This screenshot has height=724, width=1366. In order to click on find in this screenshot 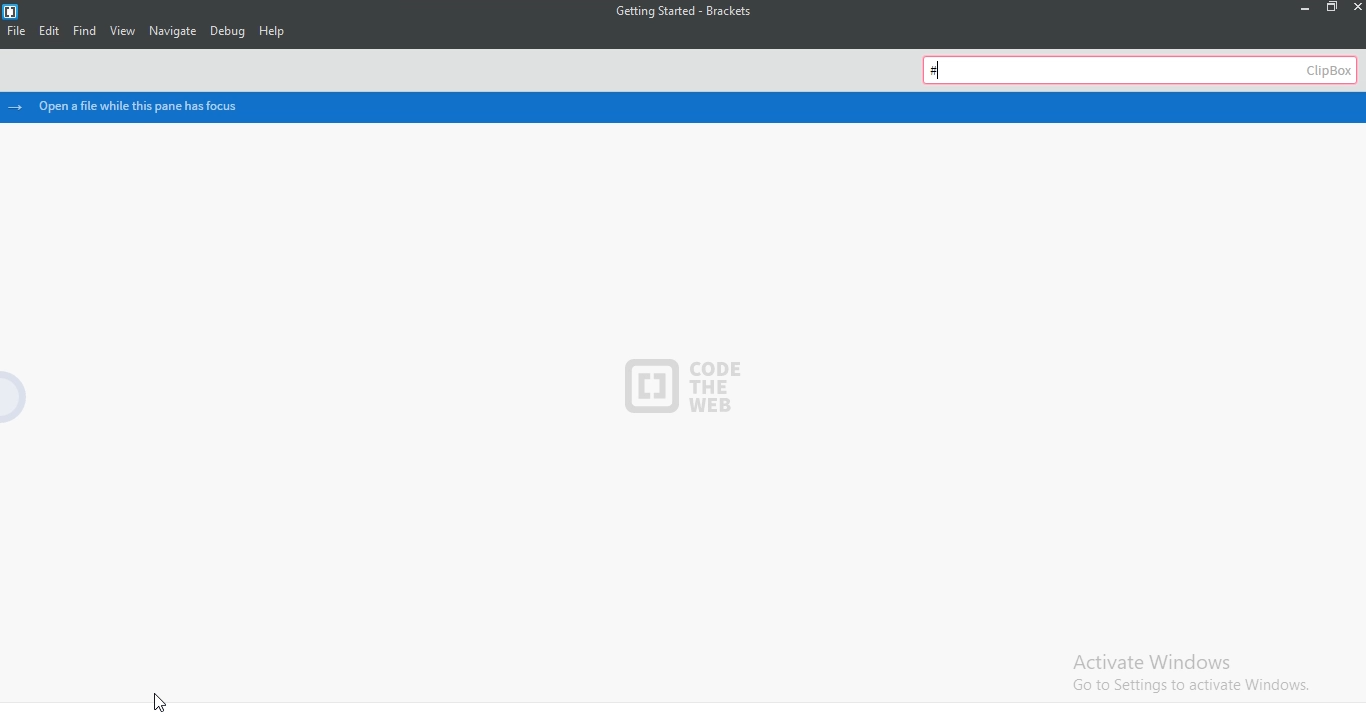, I will do `click(84, 30)`.